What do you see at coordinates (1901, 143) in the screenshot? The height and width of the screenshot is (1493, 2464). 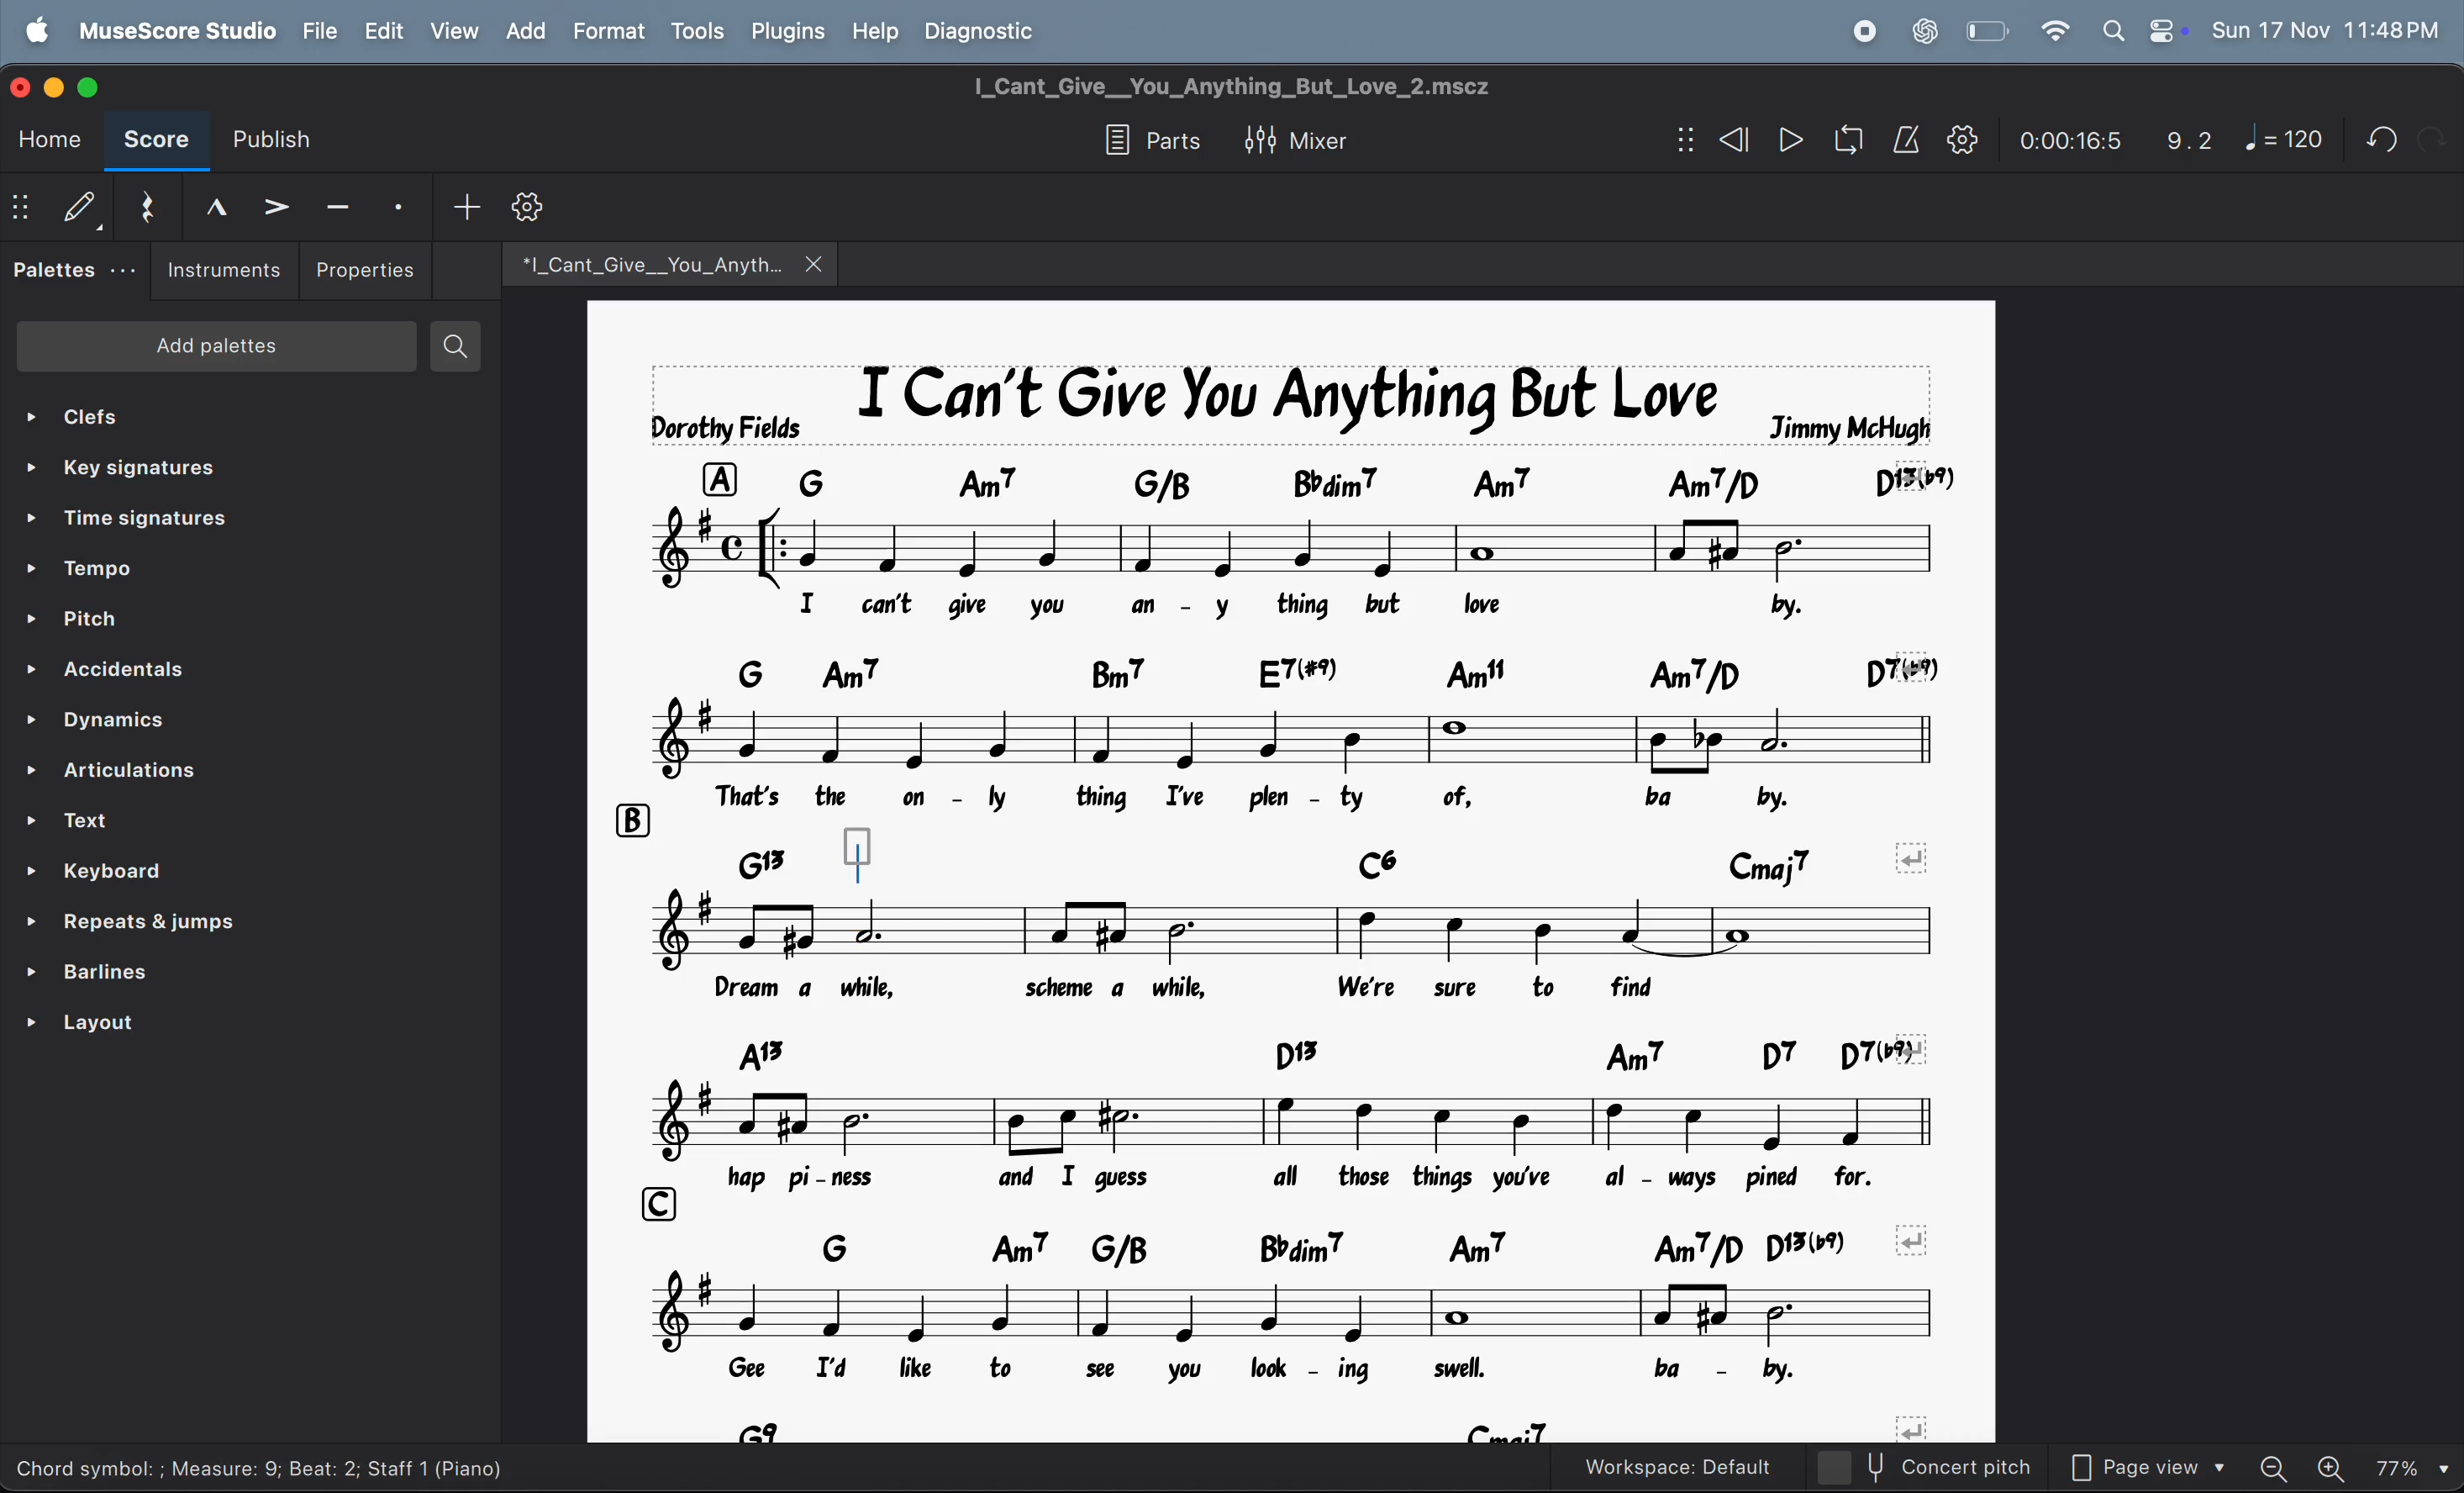 I see `metronome` at bounding box center [1901, 143].